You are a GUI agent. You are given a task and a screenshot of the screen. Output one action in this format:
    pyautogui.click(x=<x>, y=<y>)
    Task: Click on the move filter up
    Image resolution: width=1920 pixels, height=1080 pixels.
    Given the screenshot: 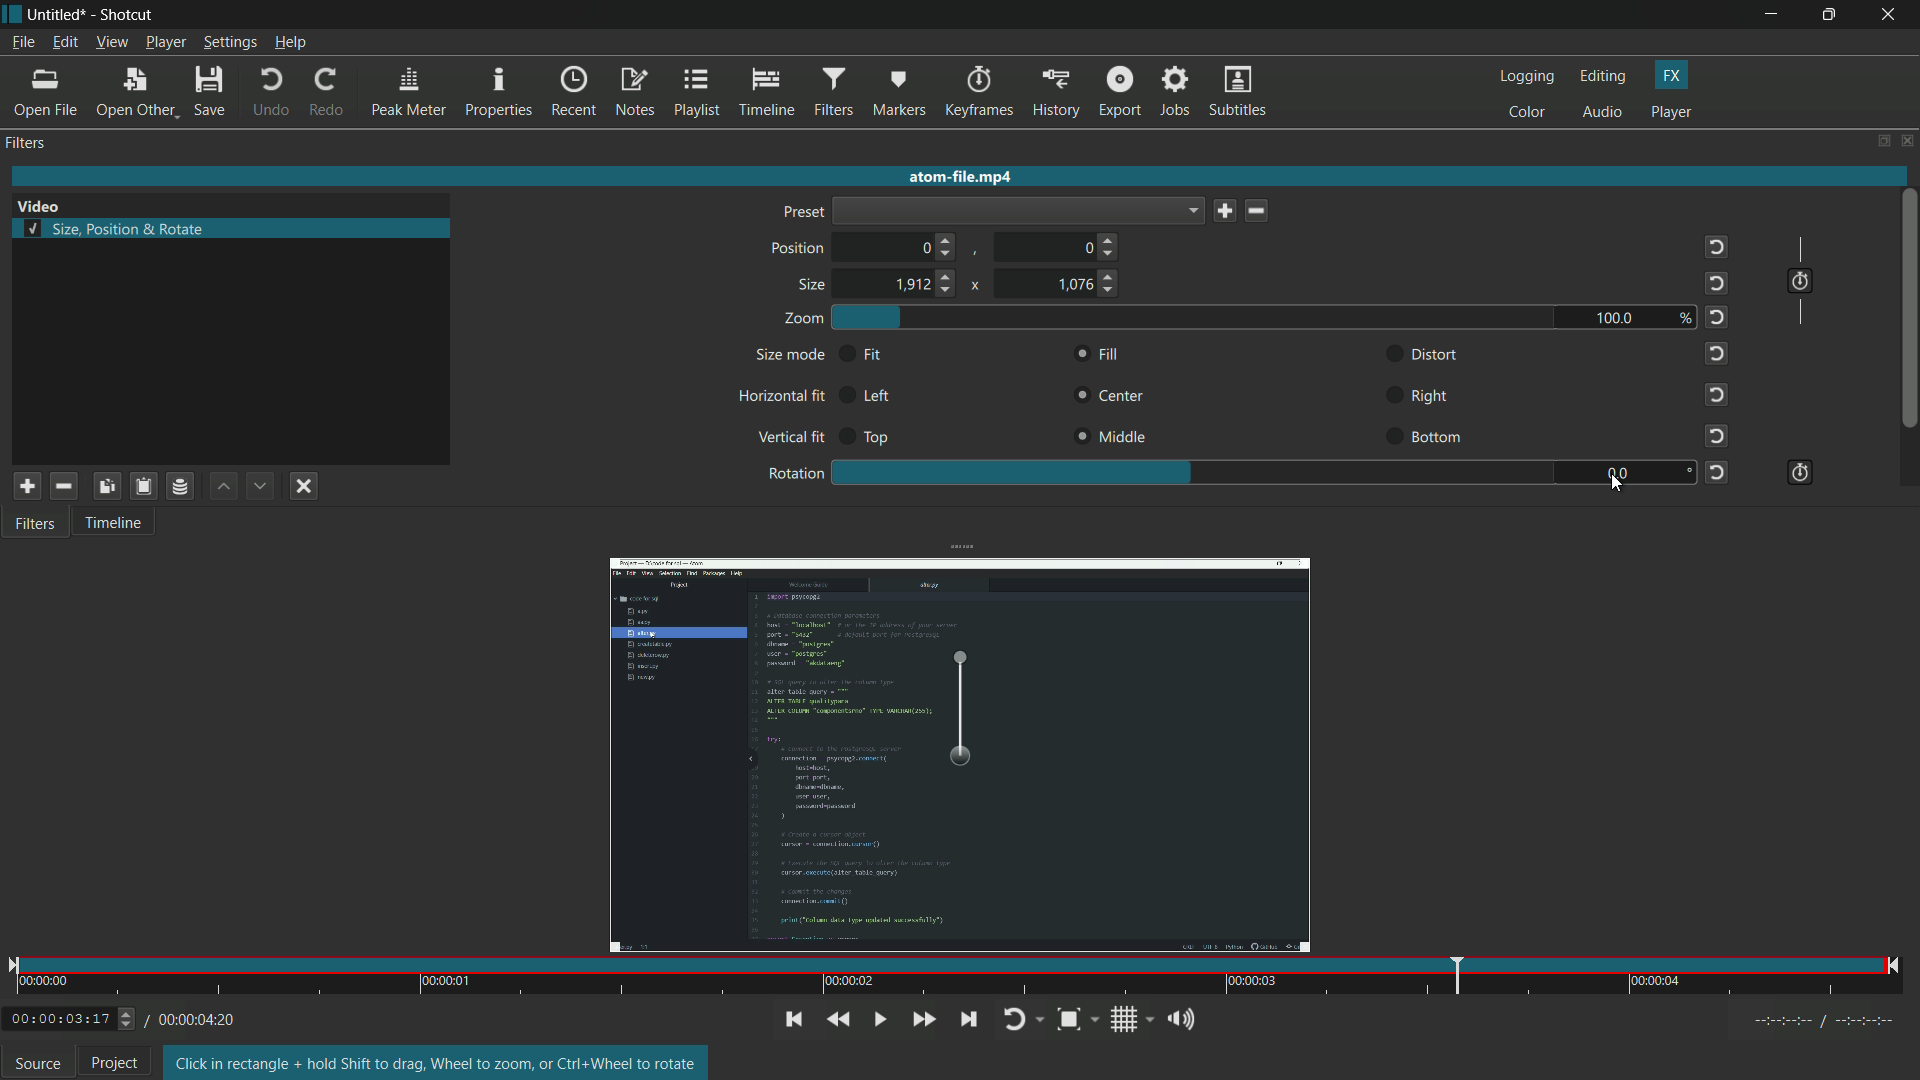 What is the action you would take?
    pyautogui.click(x=224, y=487)
    